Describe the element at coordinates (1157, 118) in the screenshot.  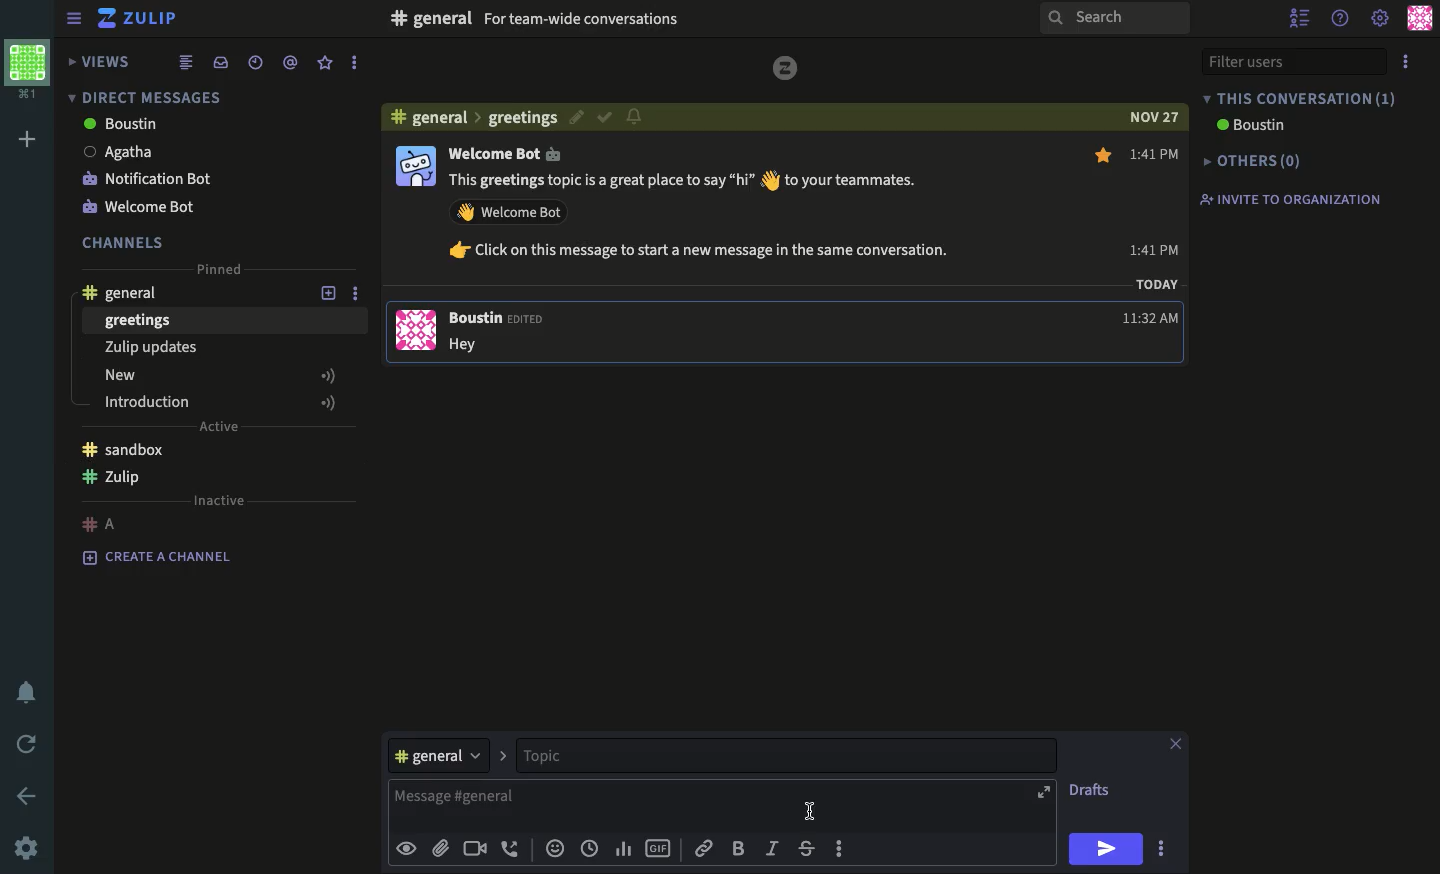
I see `NOV 27` at that location.